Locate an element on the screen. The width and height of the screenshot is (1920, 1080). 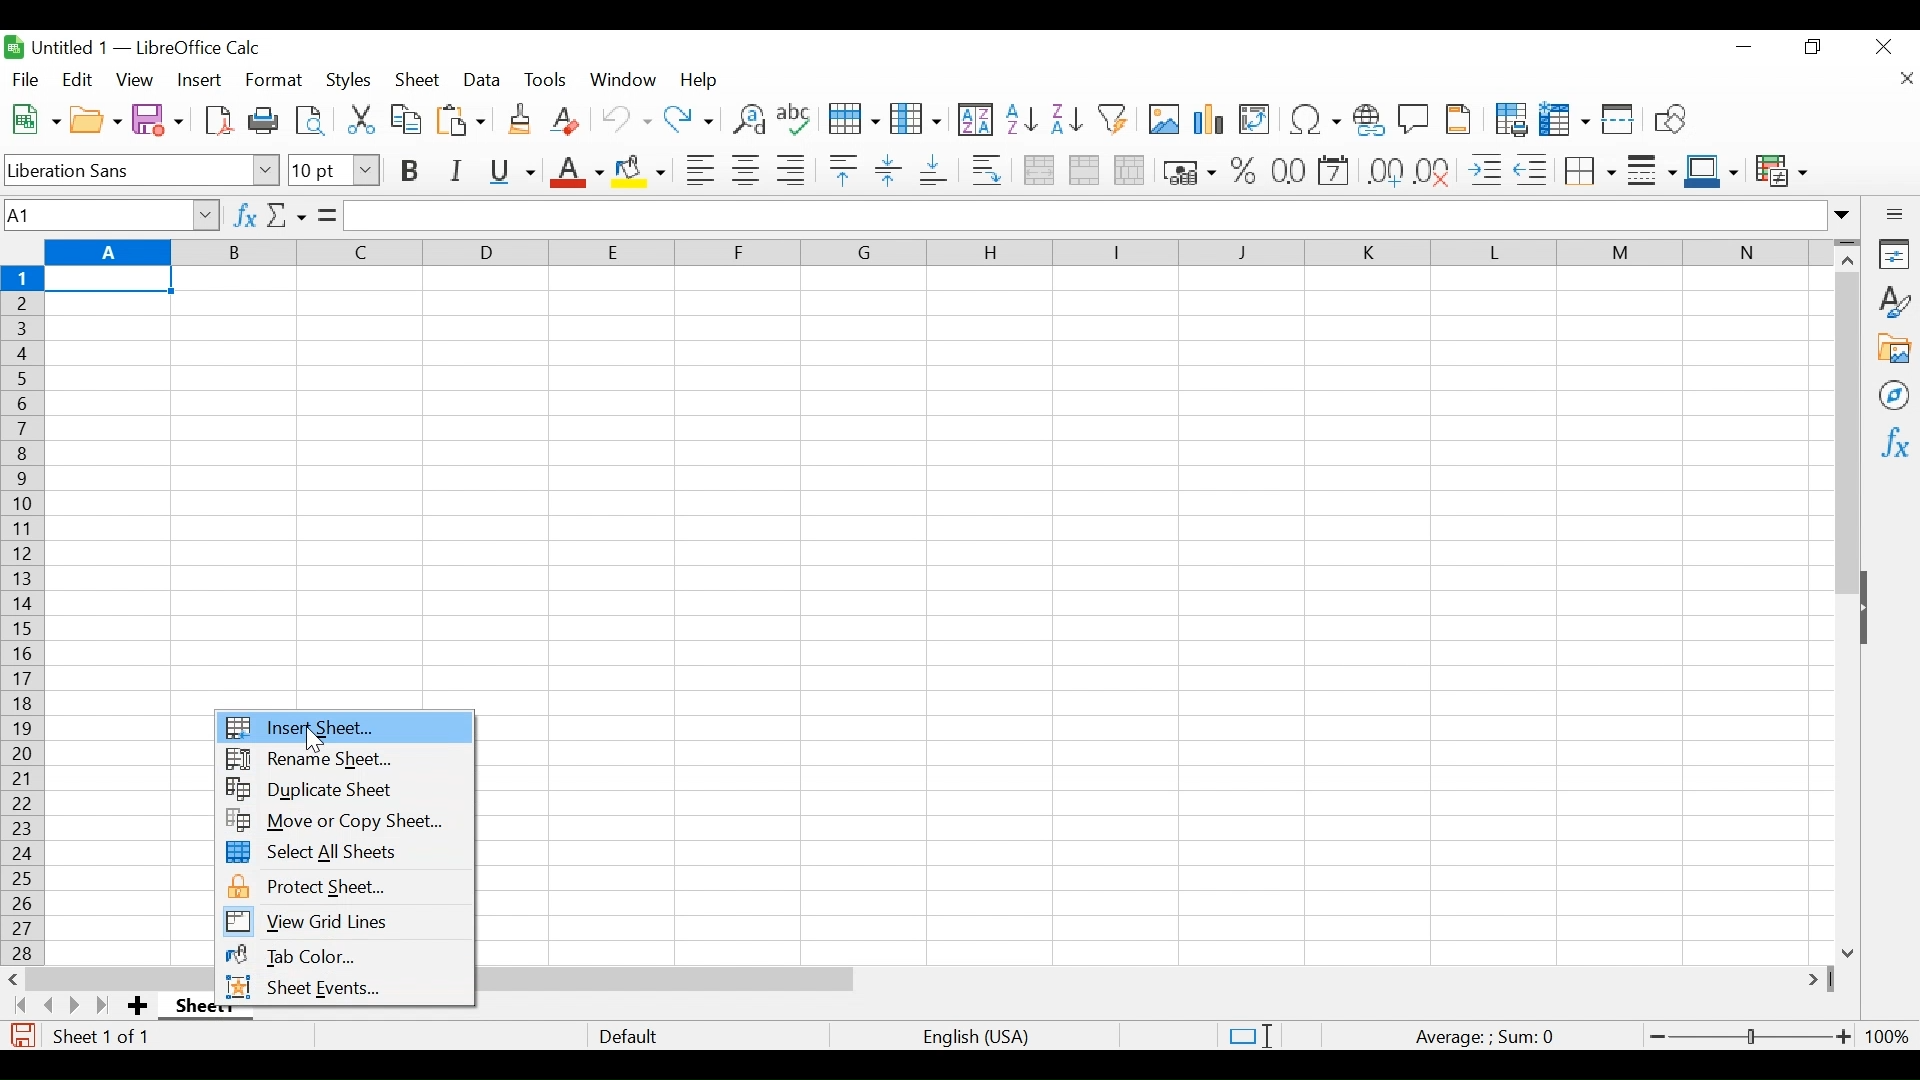
Scroll to the last page is located at coordinates (107, 1005).